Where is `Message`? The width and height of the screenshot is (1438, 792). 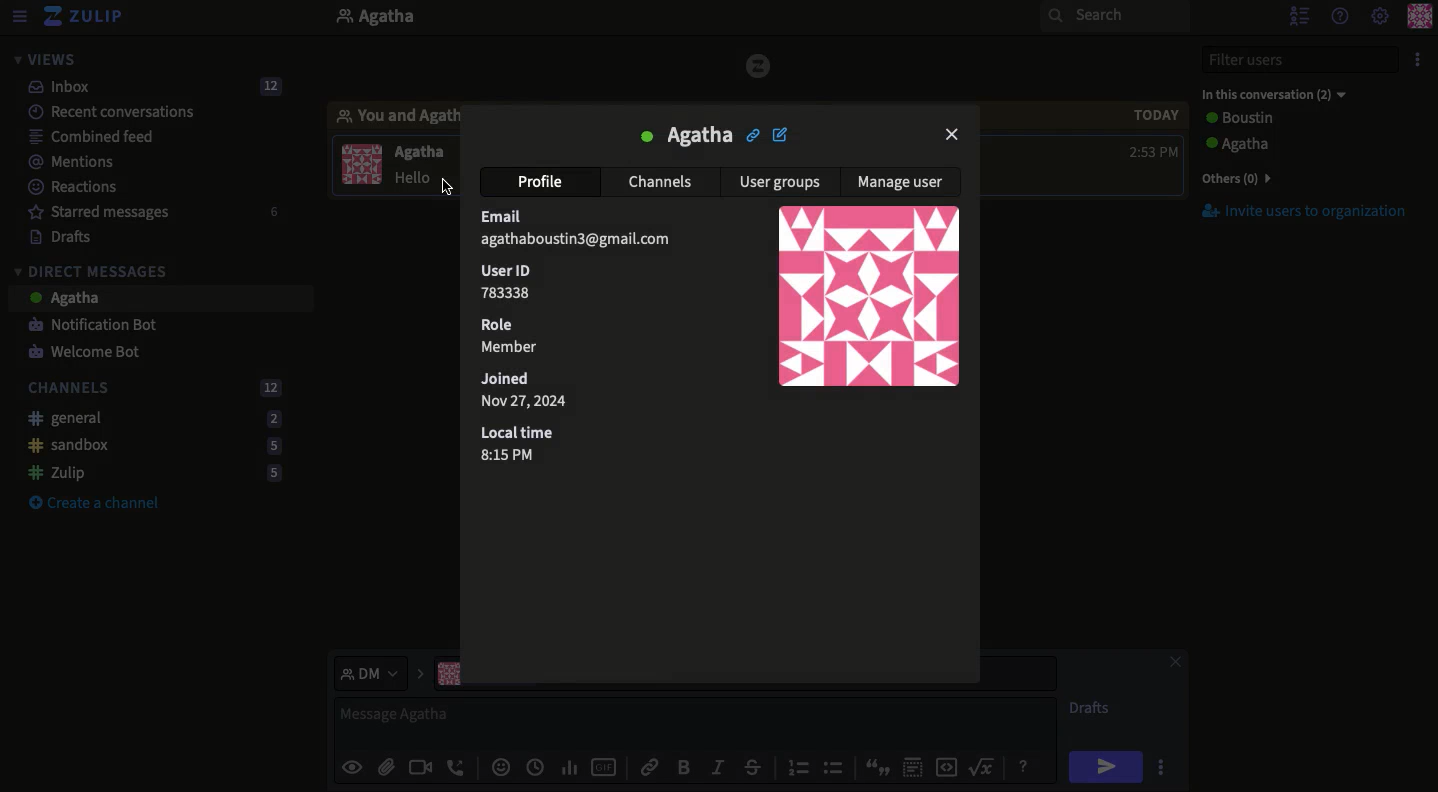
Message is located at coordinates (424, 178).